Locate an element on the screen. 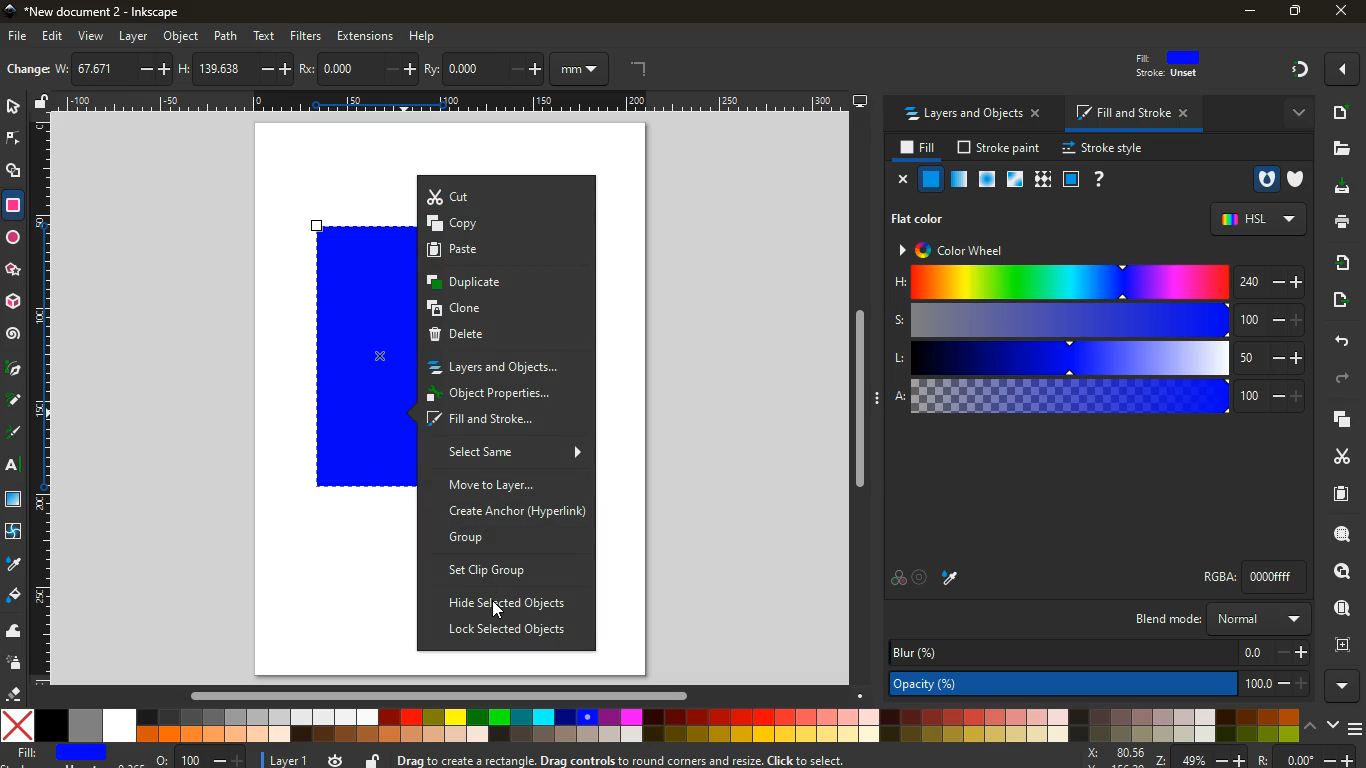 This screenshot has height=768, width=1366. shapes is located at coordinates (15, 173).